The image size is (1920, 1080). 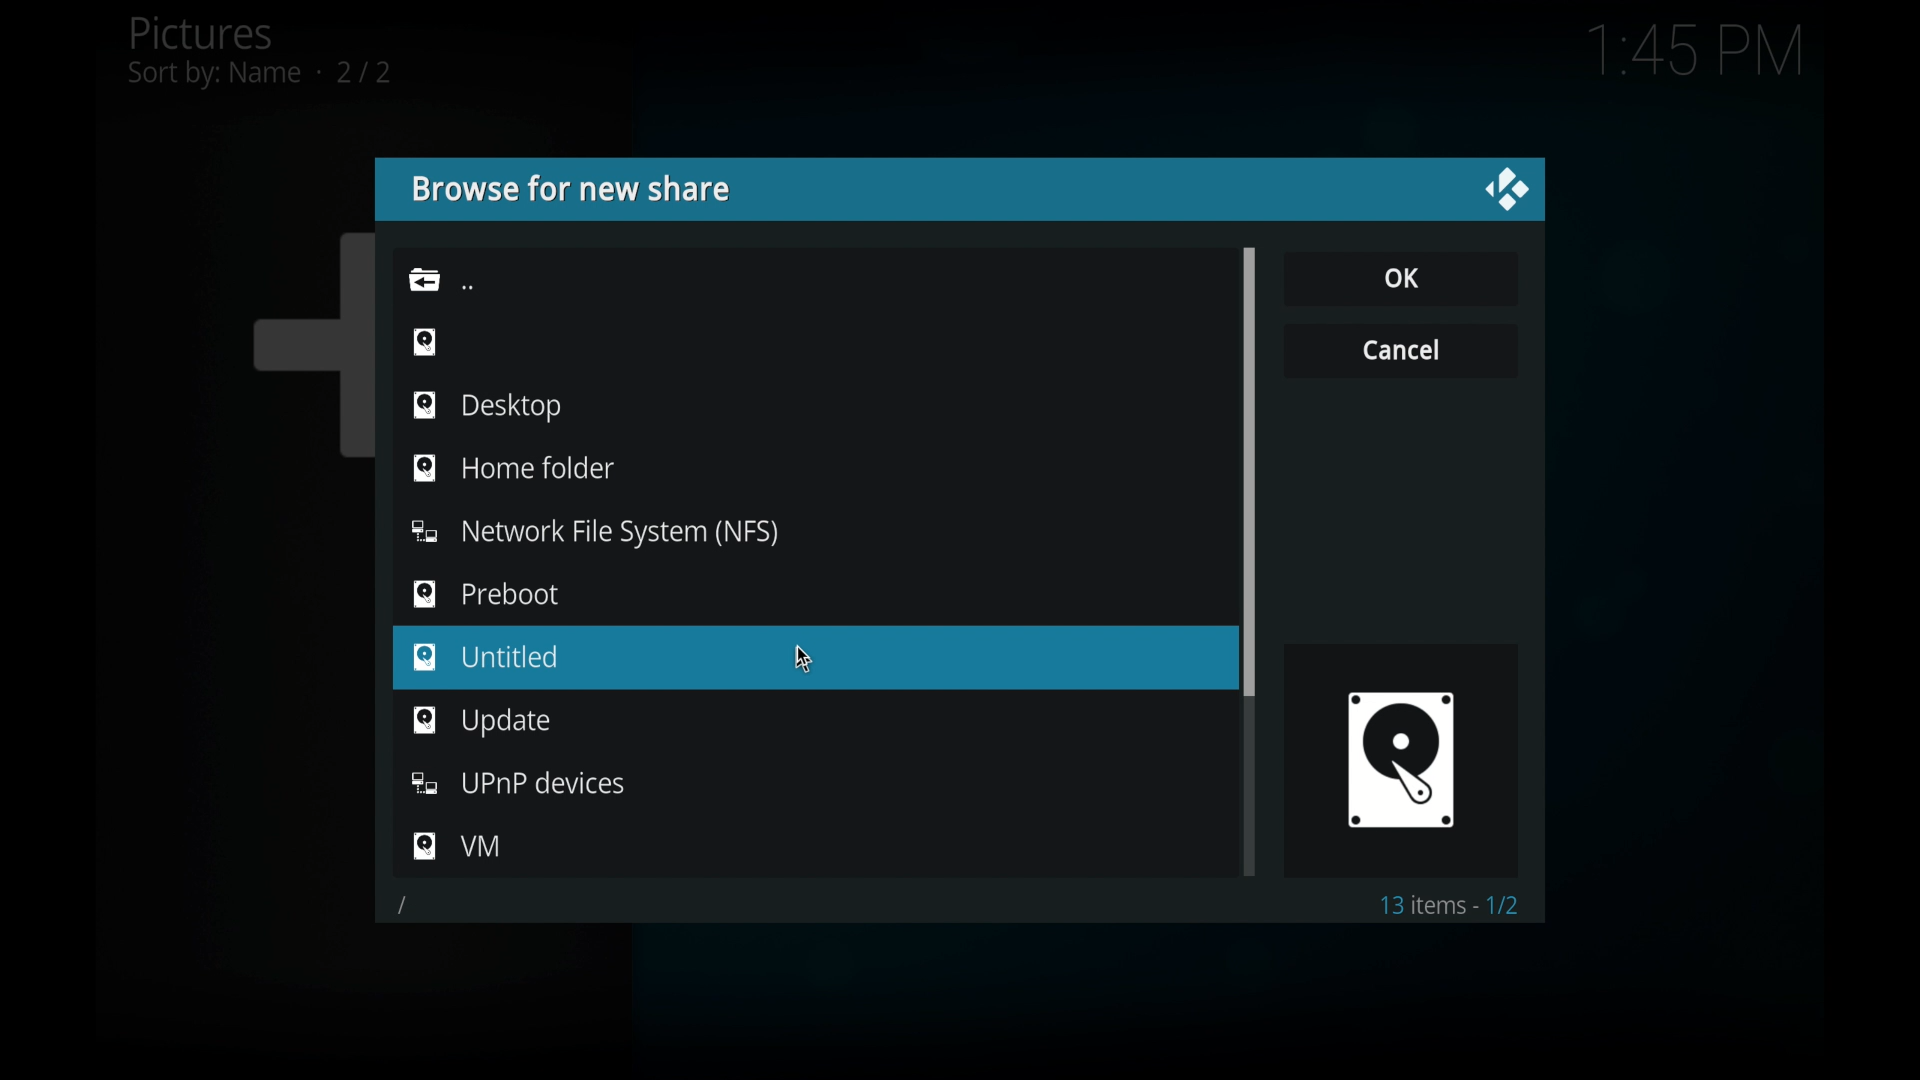 I want to click on untitled folder, so click(x=811, y=657).